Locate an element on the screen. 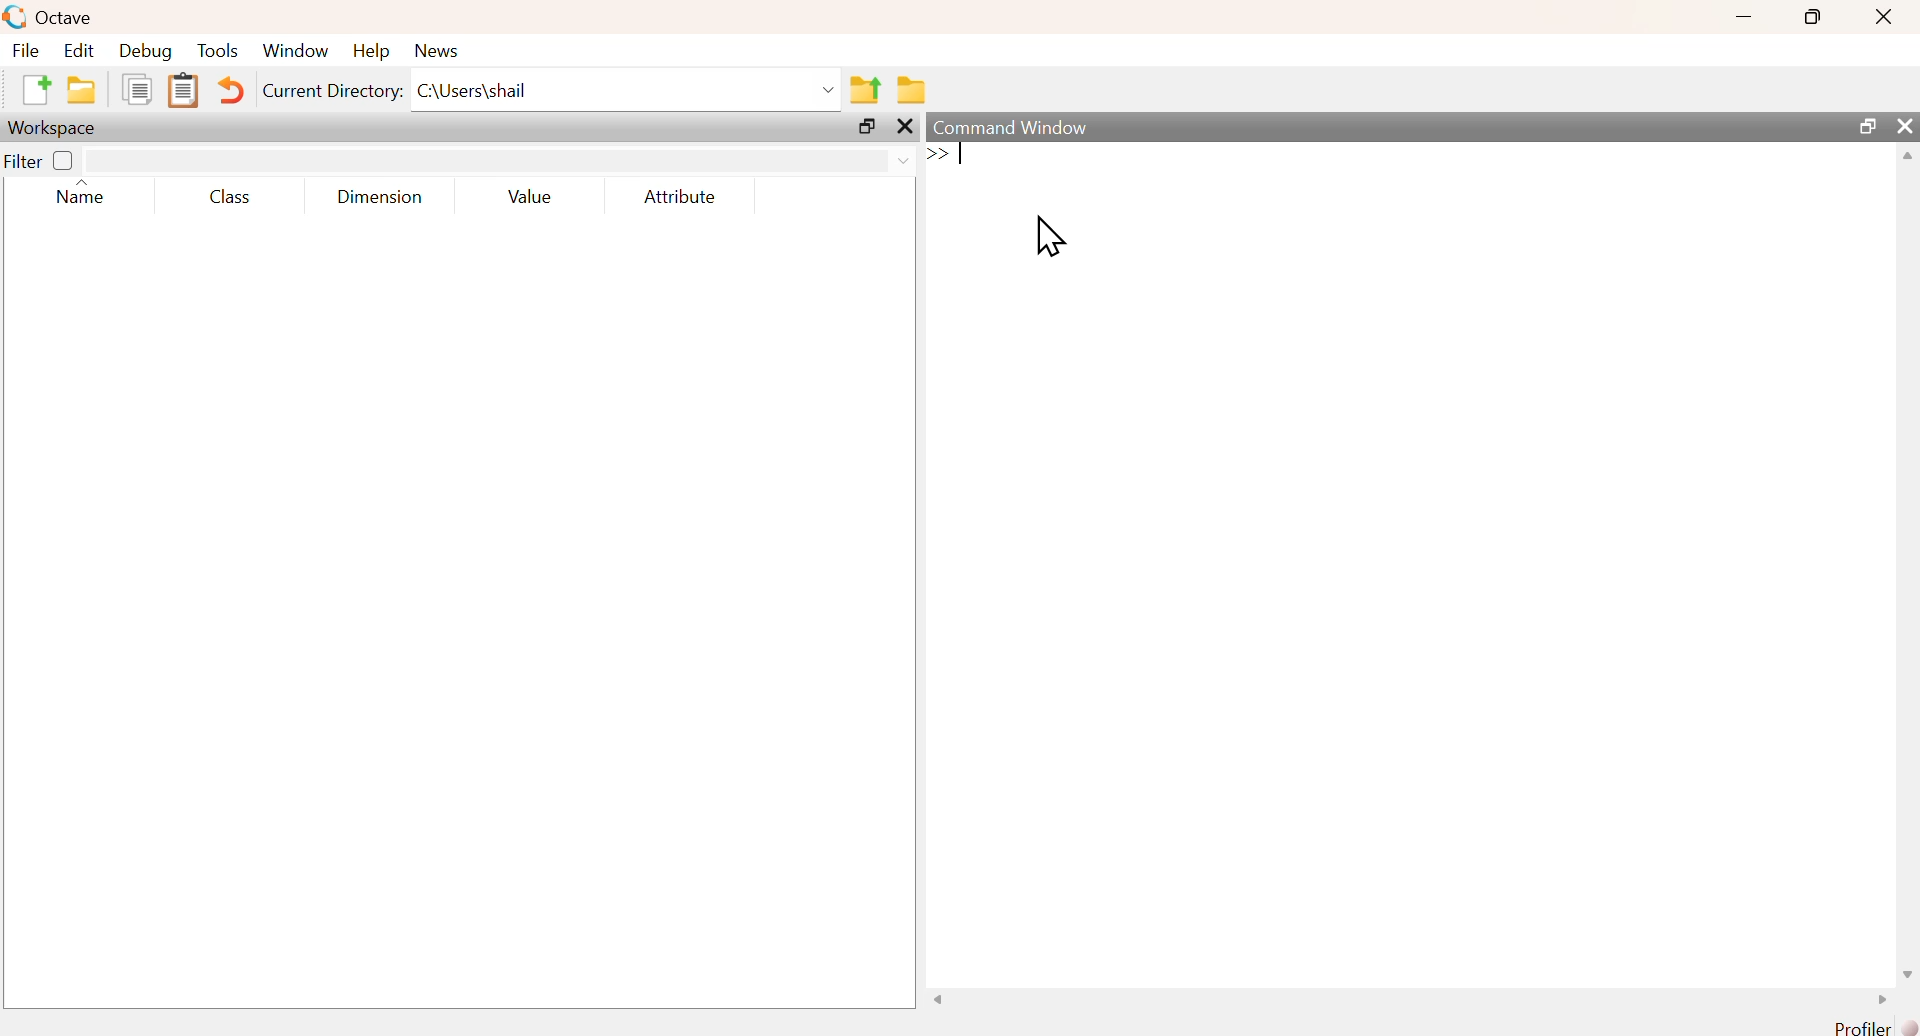 Image resolution: width=1920 pixels, height=1036 pixels. Help is located at coordinates (372, 51).